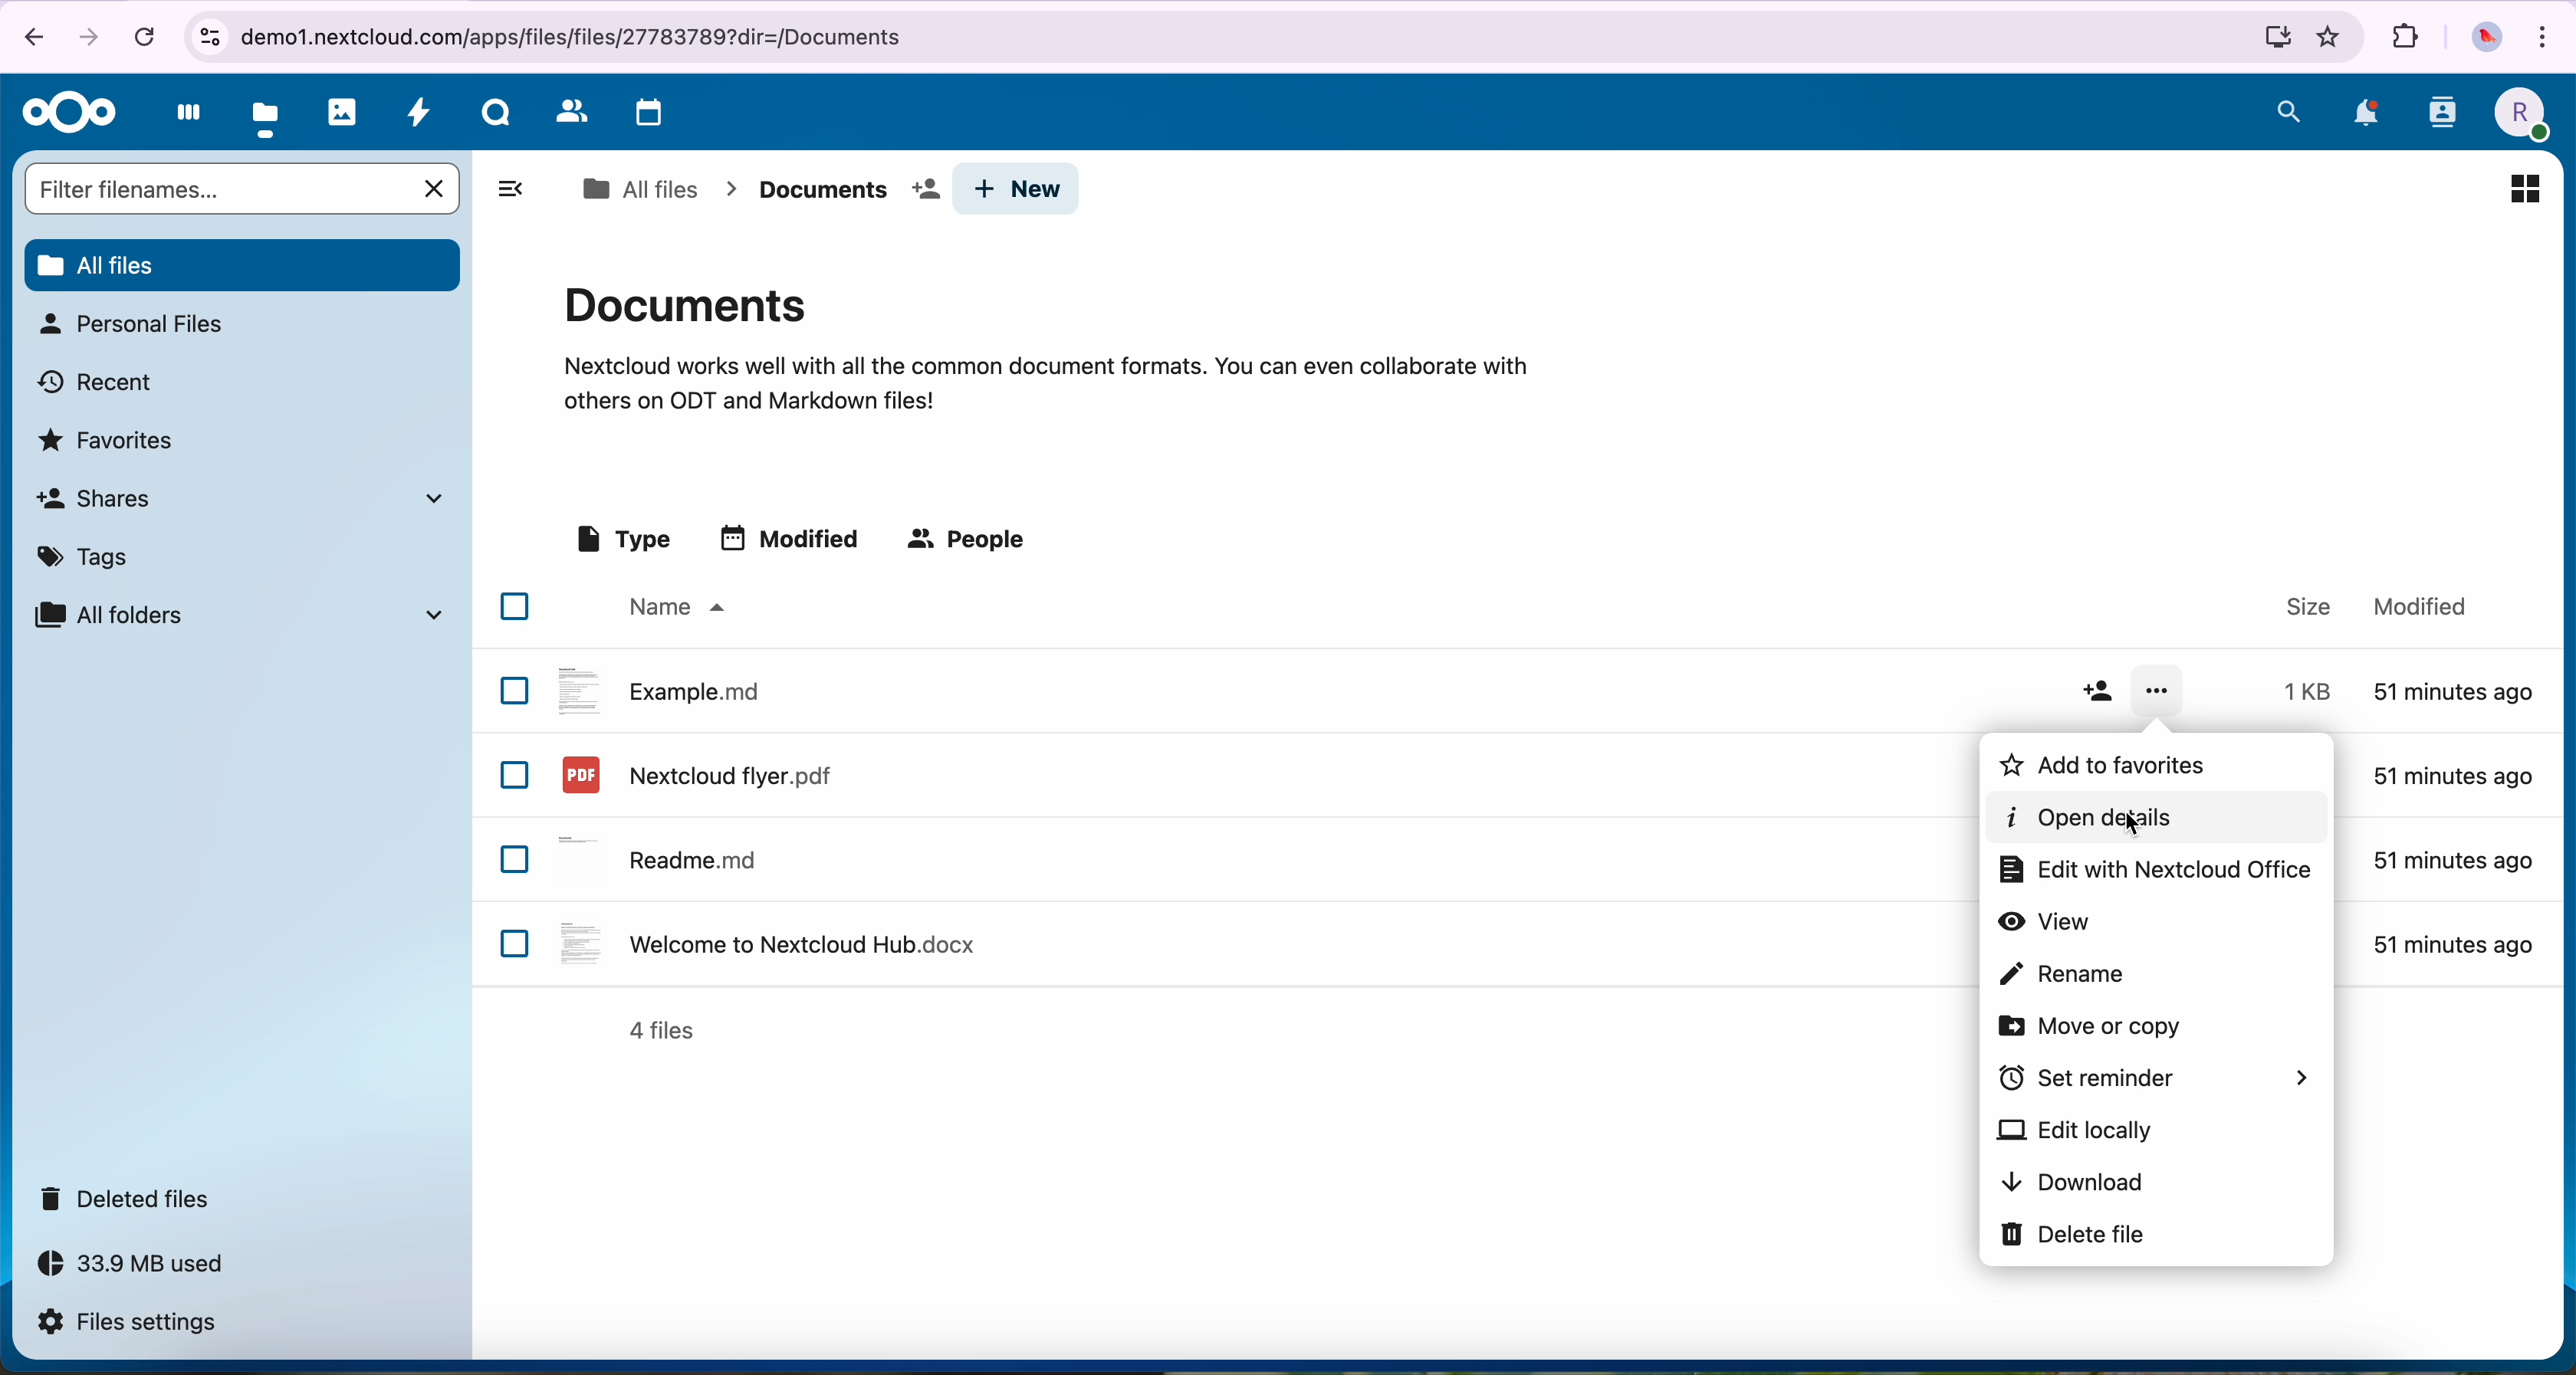  I want to click on checkbox, so click(514, 689).